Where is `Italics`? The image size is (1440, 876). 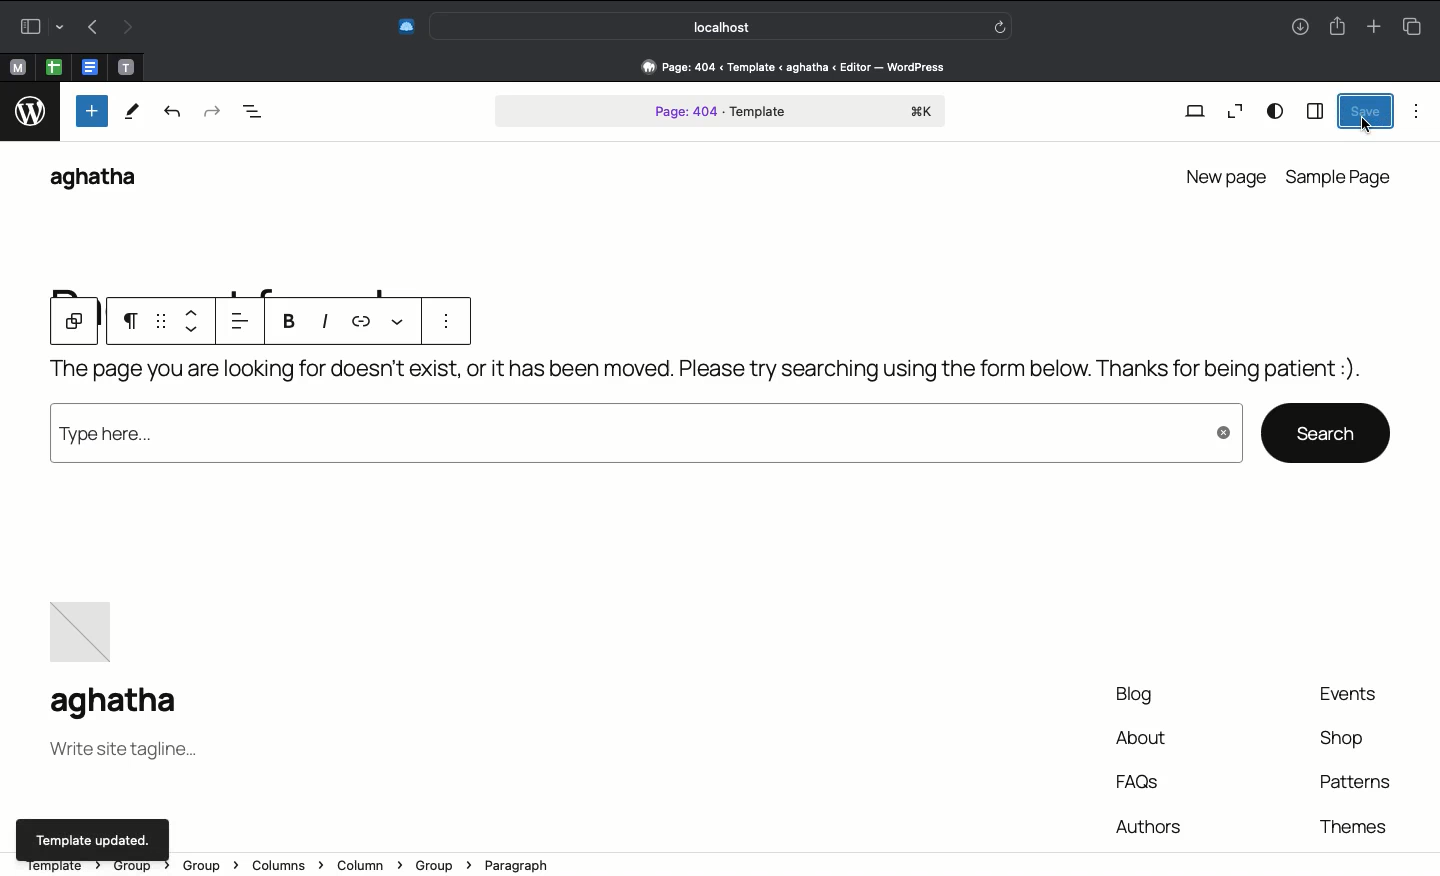 Italics is located at coordinates (328, 322).